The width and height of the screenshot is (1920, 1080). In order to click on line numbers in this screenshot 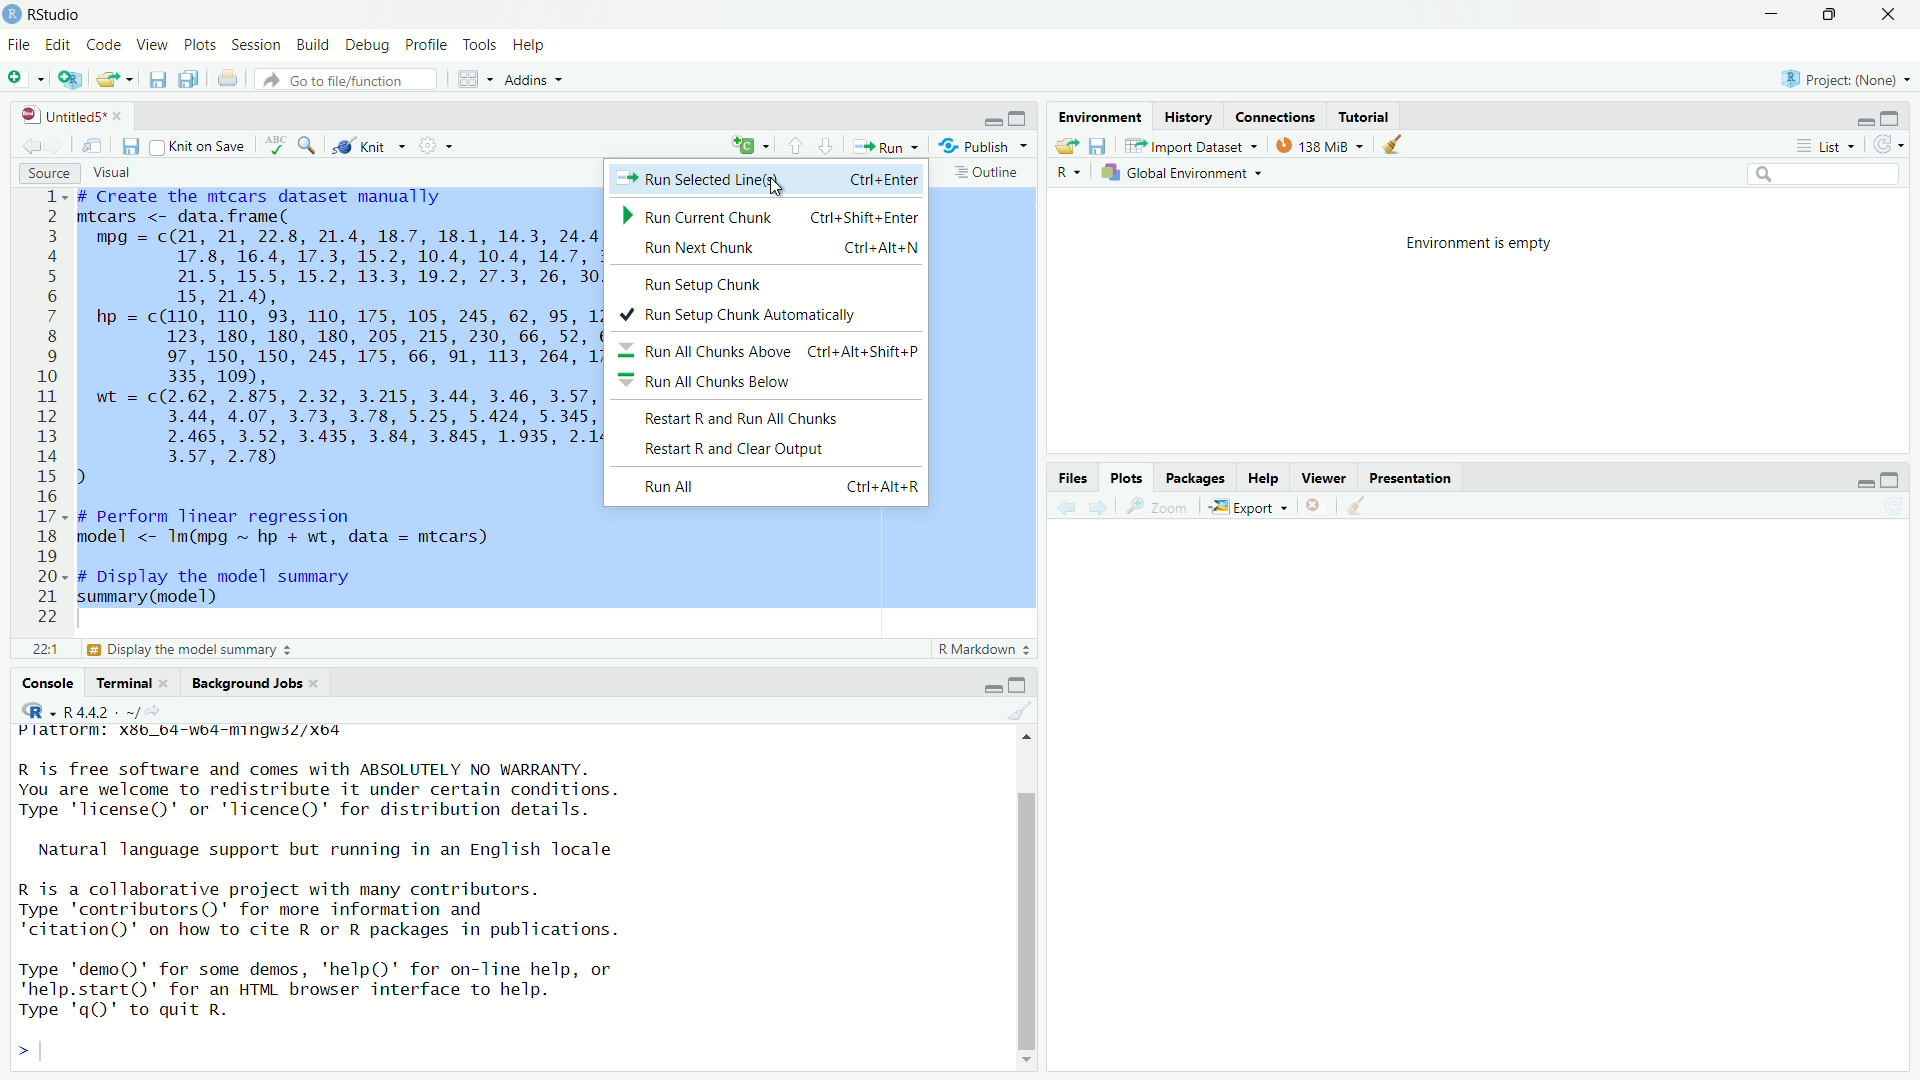, I will do `click(50, 408)`.